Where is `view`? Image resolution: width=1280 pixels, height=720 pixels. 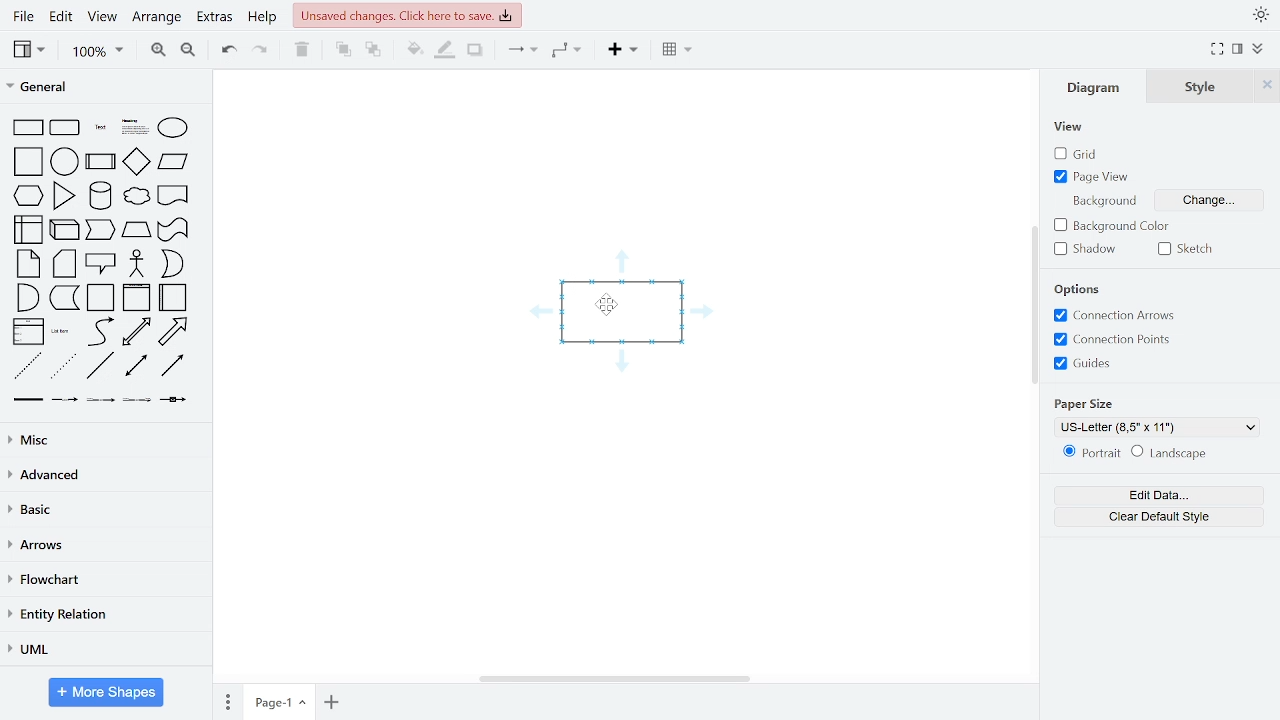
view is located at coordinates (1071, 127).